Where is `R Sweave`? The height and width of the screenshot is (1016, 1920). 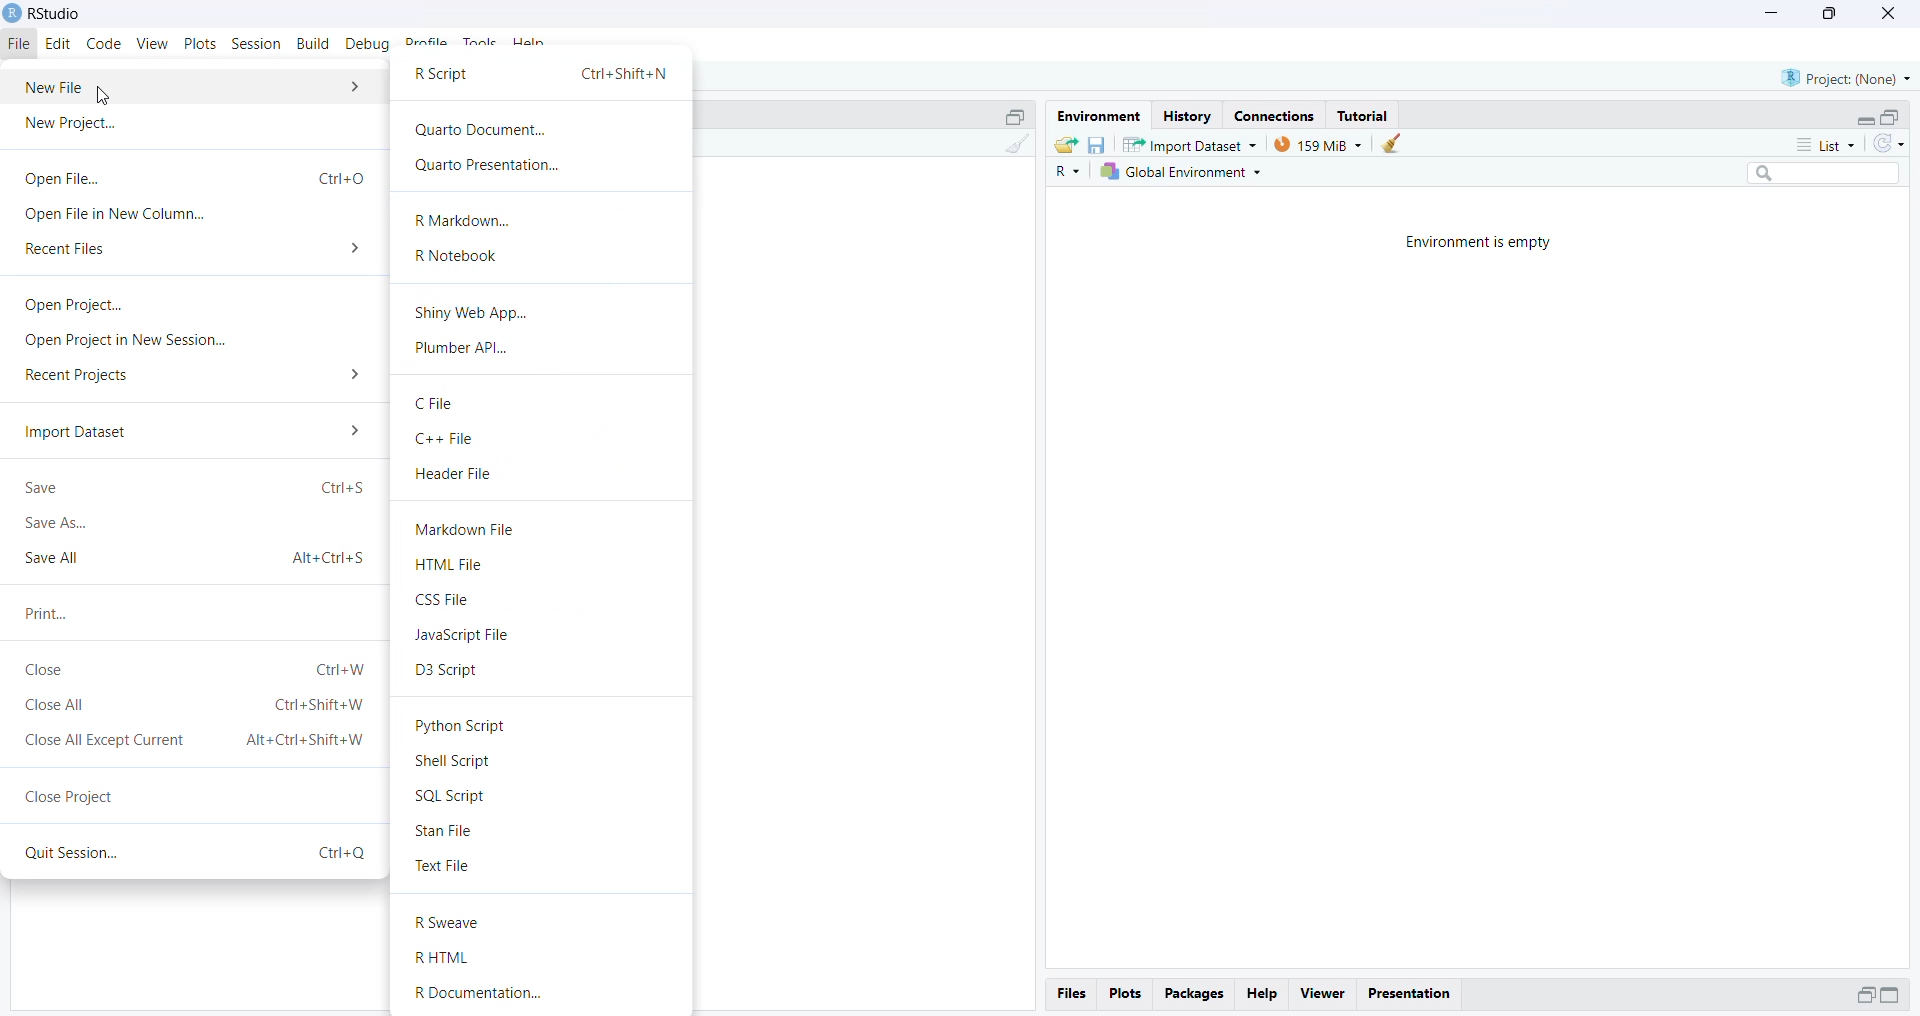
R Sweave is located at coordinates (454, 923).